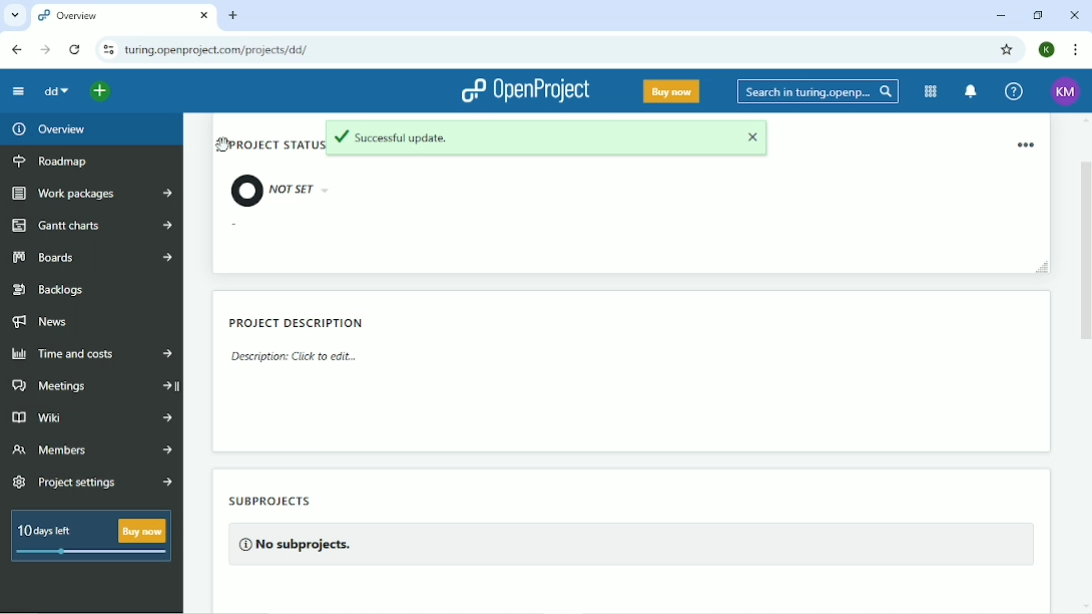  I want to click on Time and costs, so click(92, 352).